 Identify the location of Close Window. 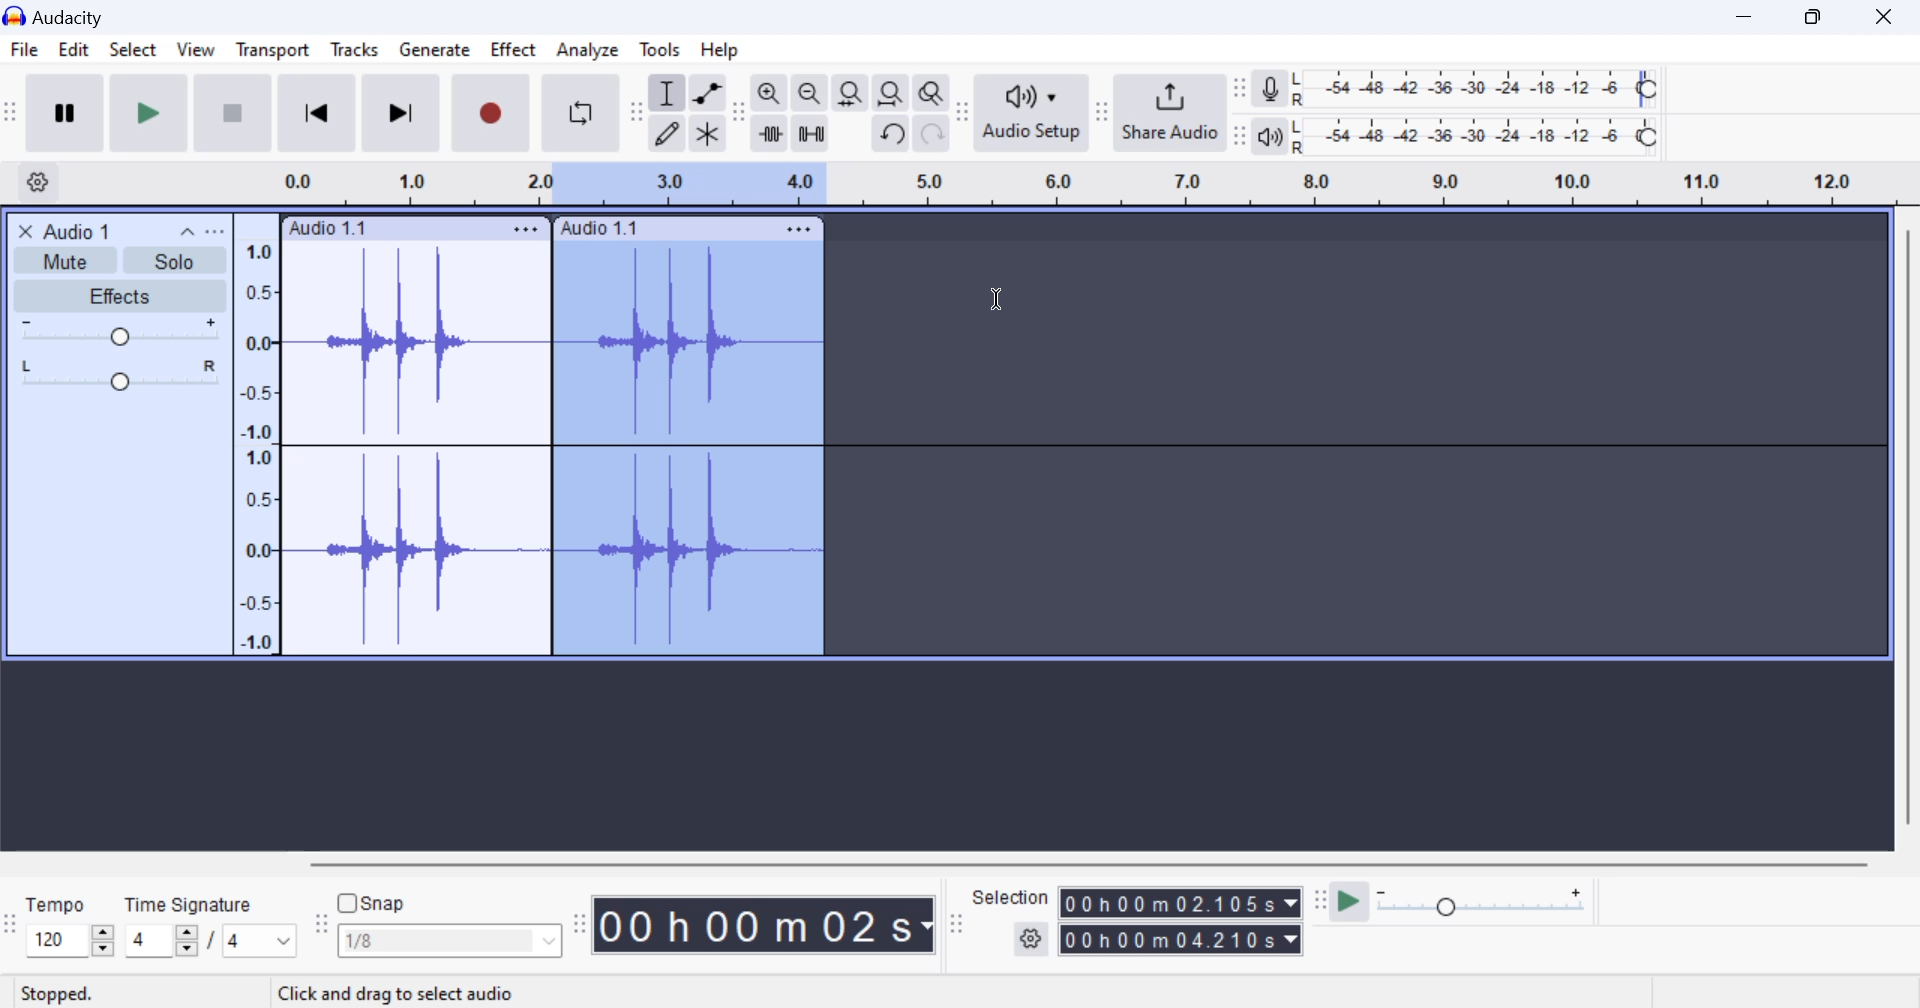
(1889, 14).